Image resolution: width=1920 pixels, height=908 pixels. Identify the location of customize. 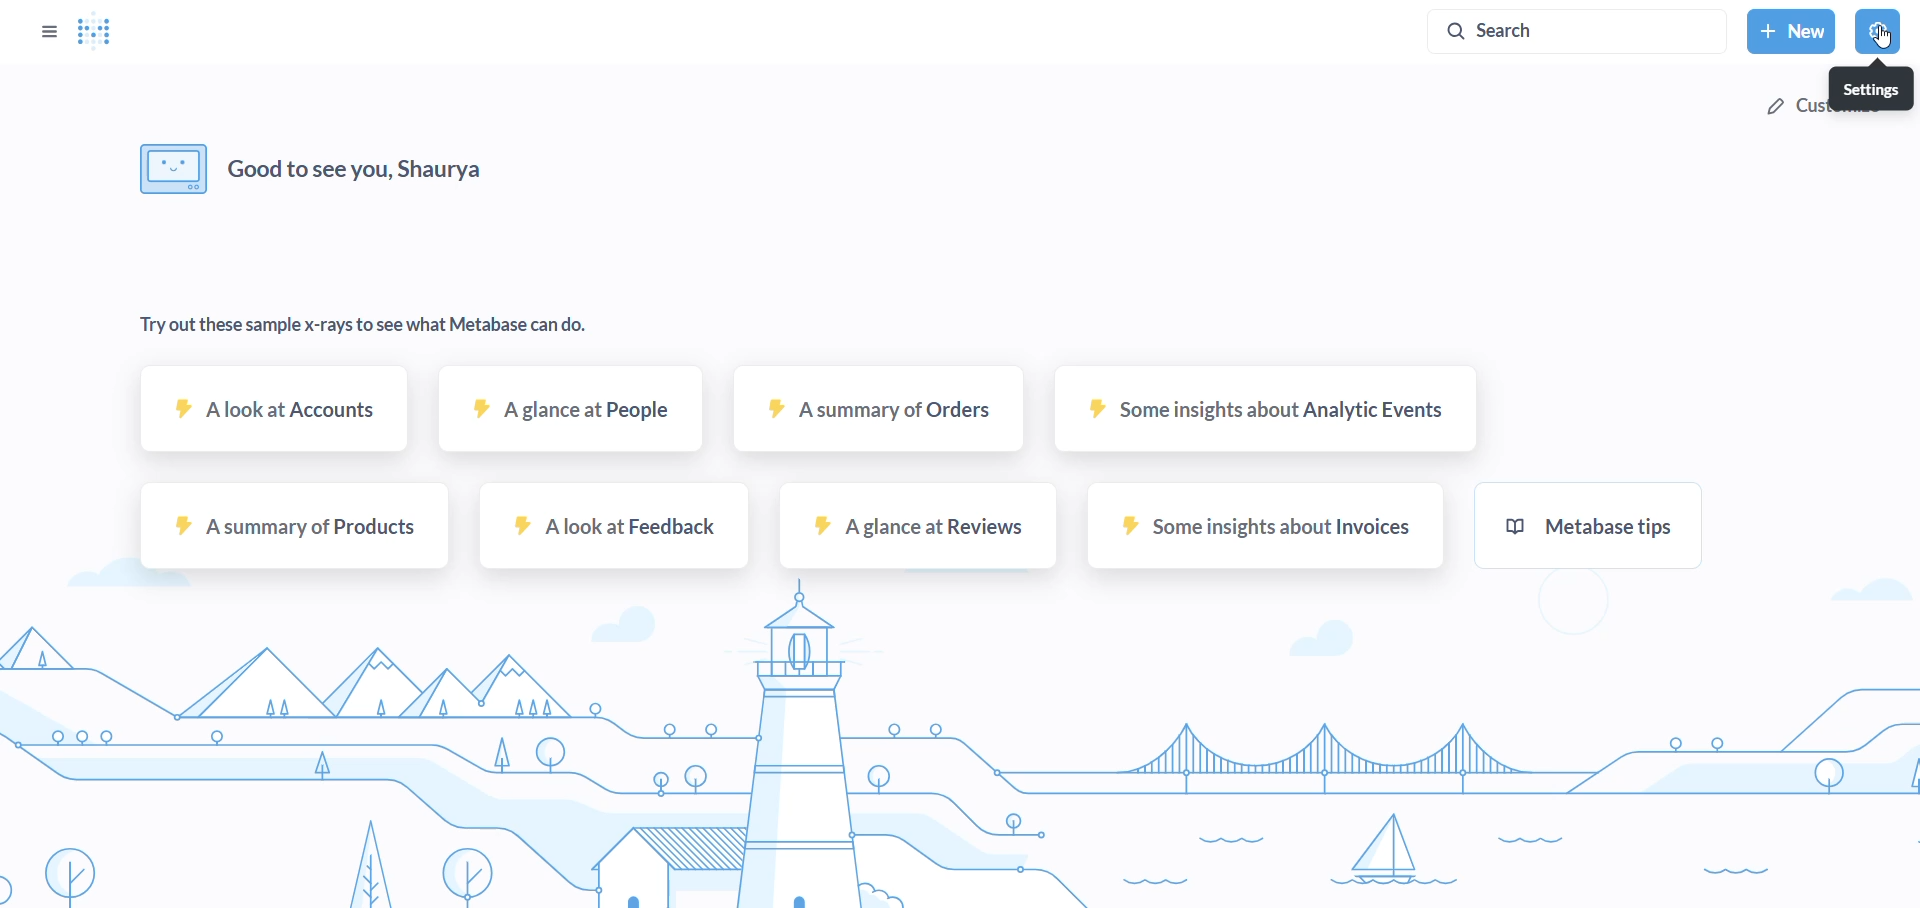
(1795, 107).